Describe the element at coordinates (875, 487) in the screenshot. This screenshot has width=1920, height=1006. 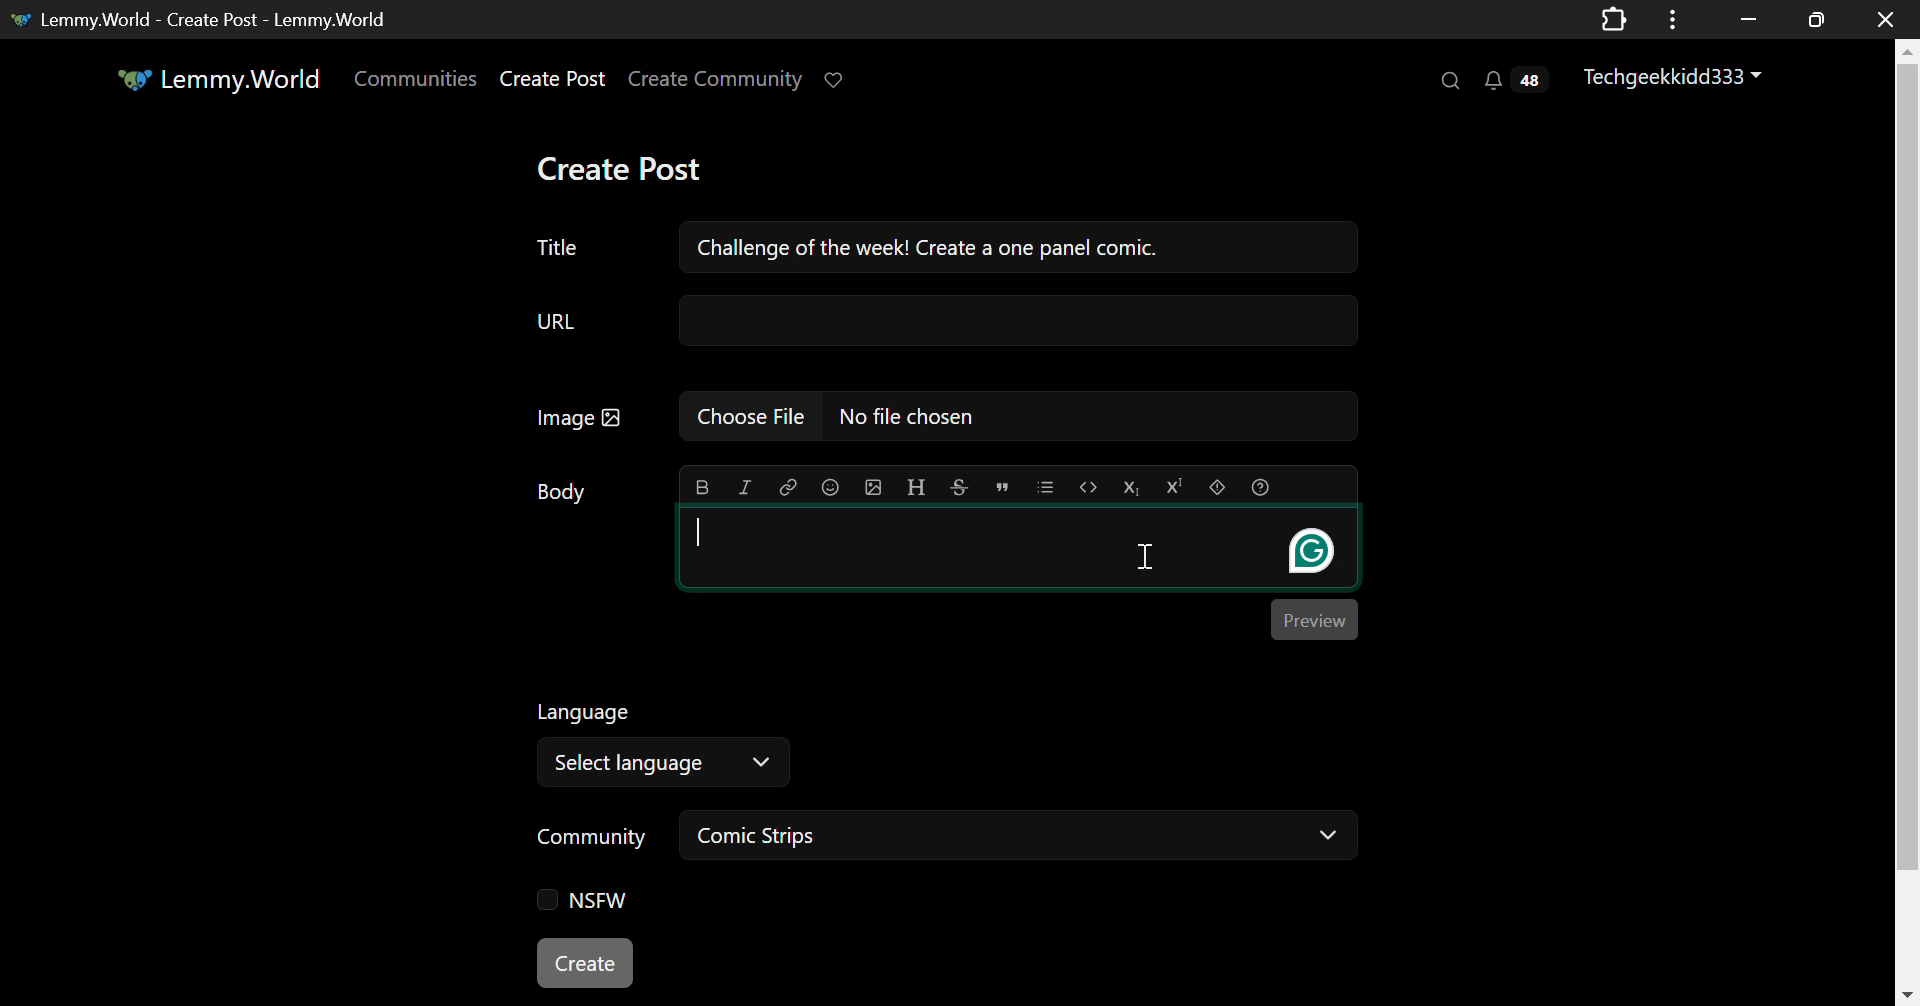
I see `upload image` at that location.